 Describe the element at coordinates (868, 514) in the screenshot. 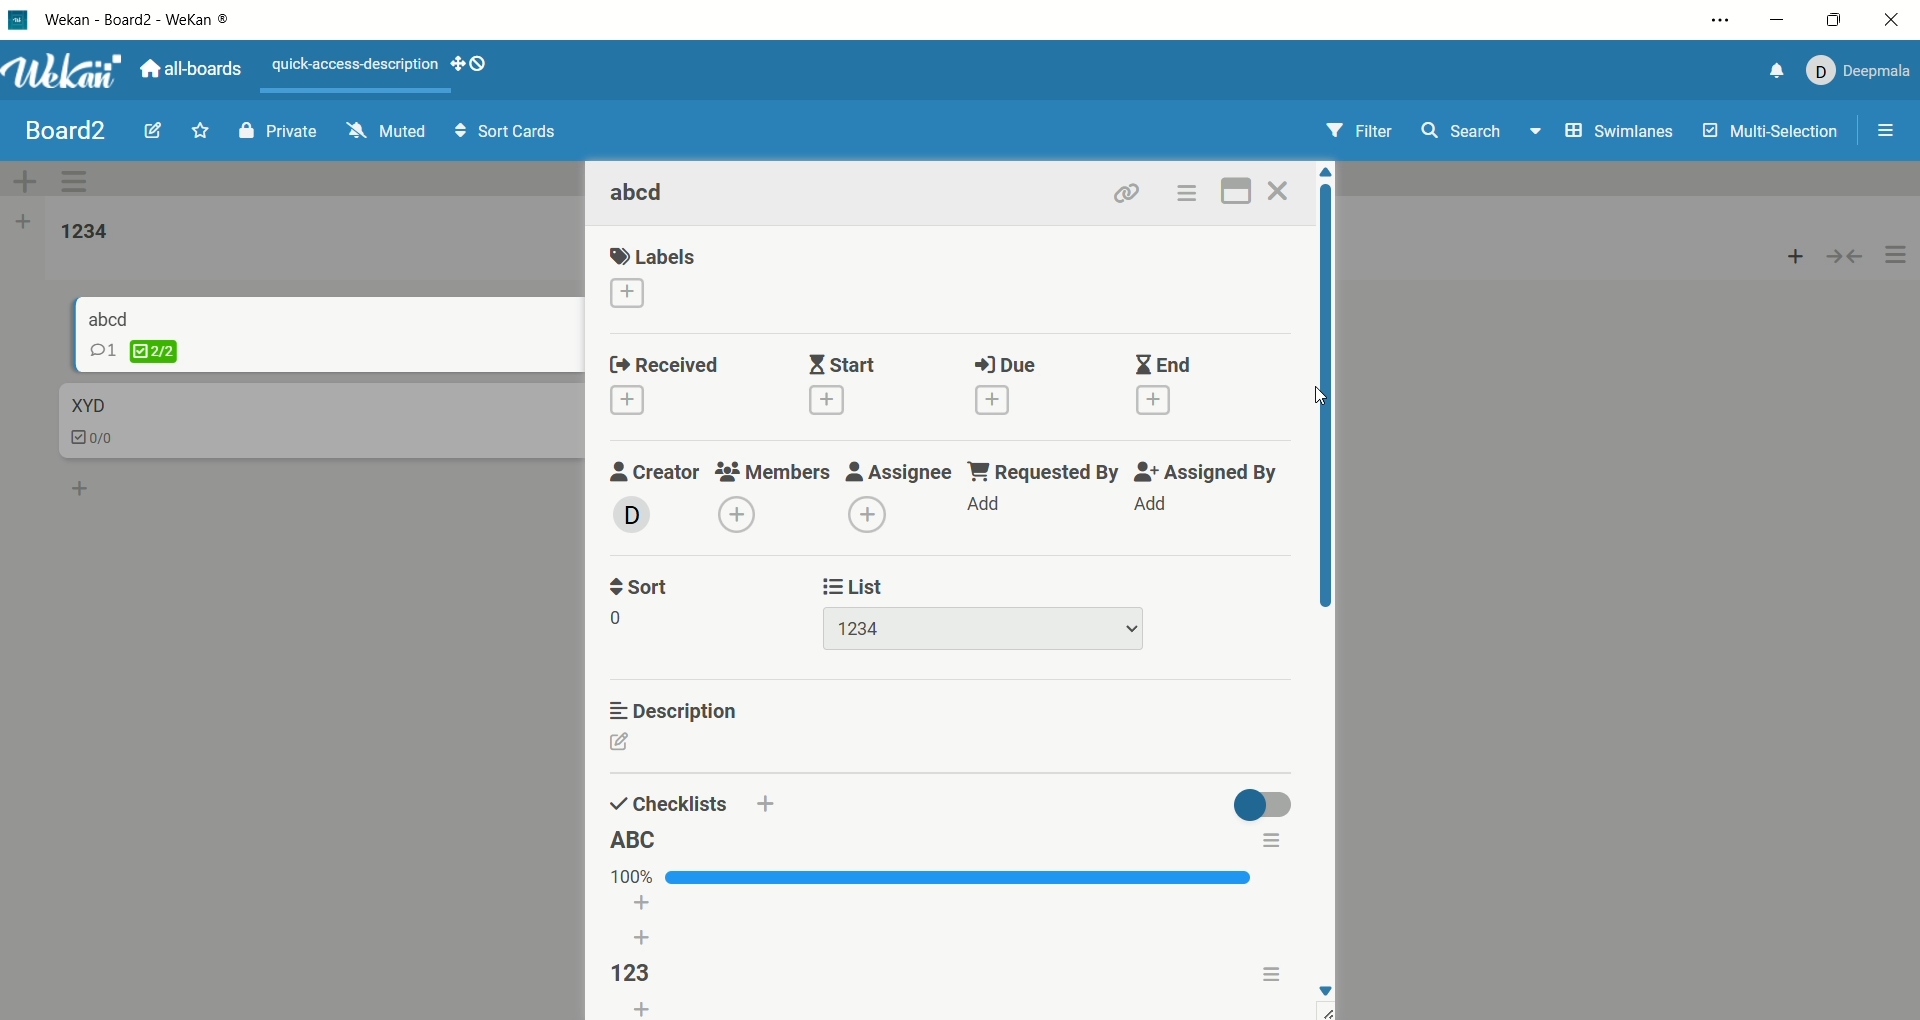

I see `add` at that location.